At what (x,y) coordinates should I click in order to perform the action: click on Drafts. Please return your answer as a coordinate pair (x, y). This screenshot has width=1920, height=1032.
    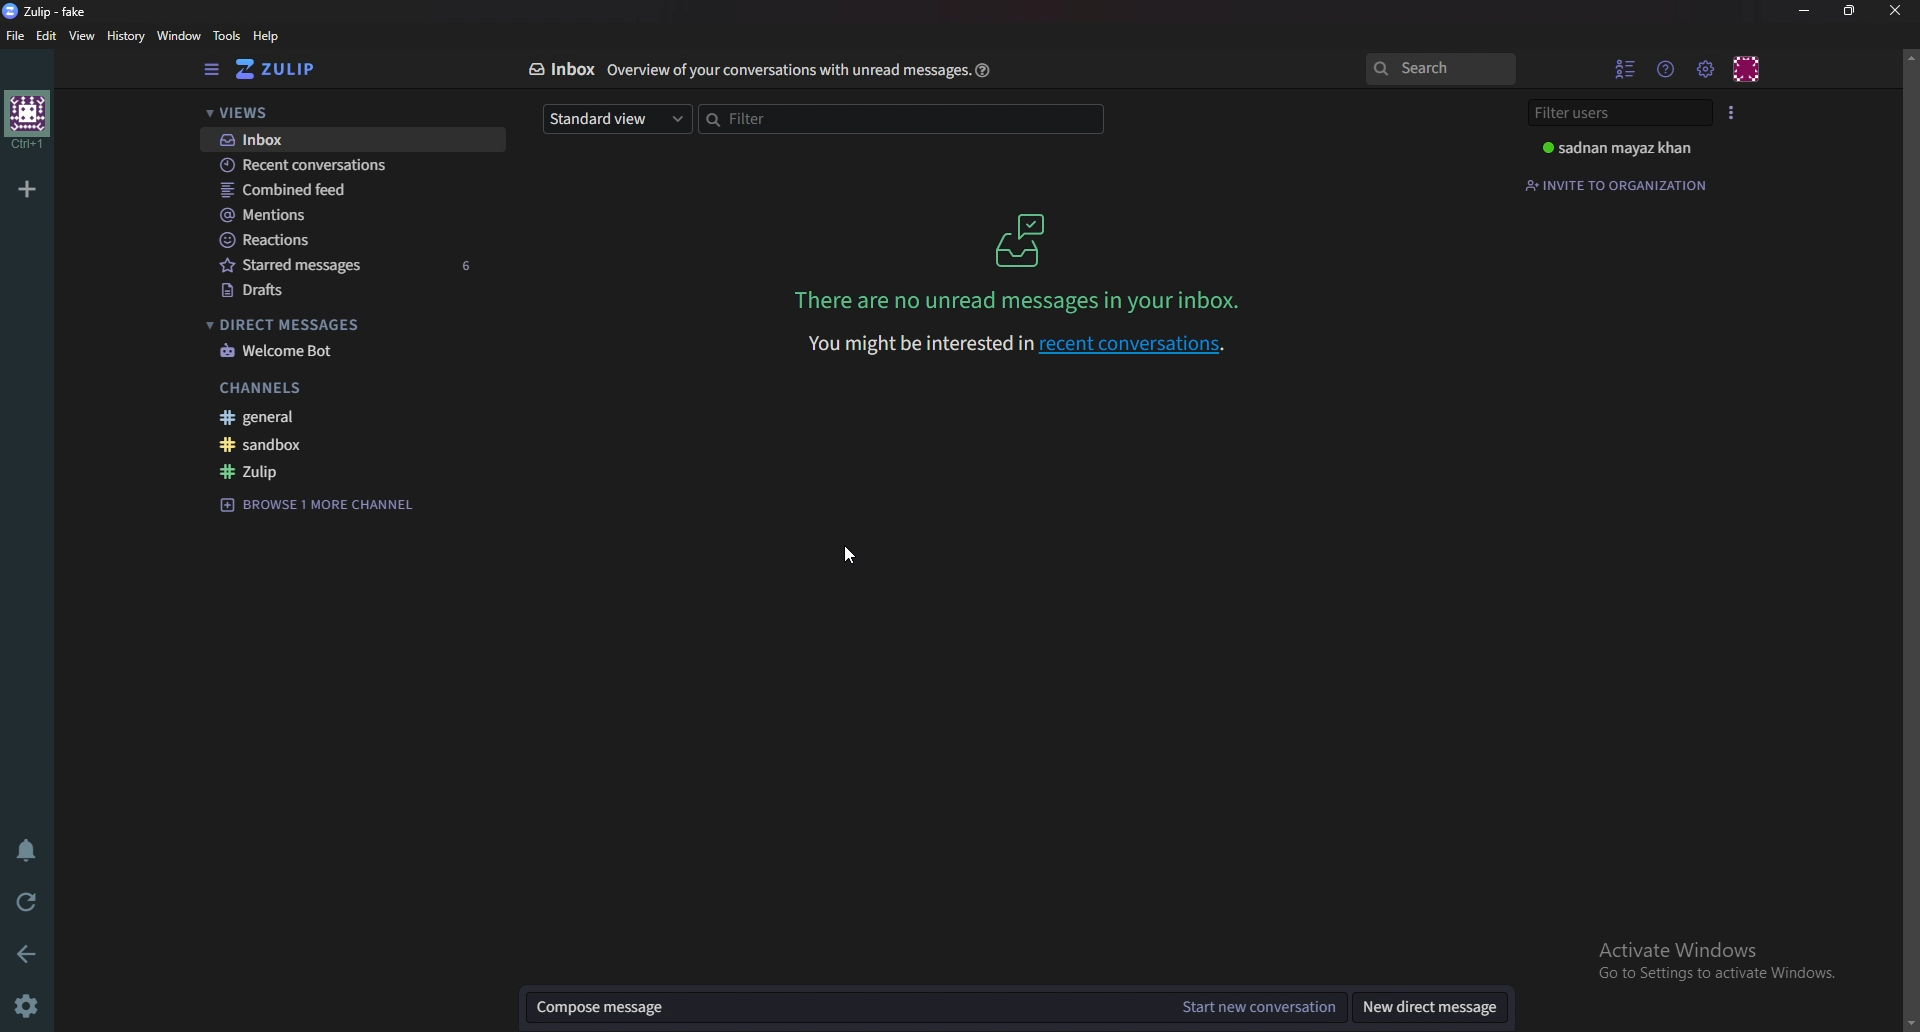
    Looking at the image, I should click on (364, 289).